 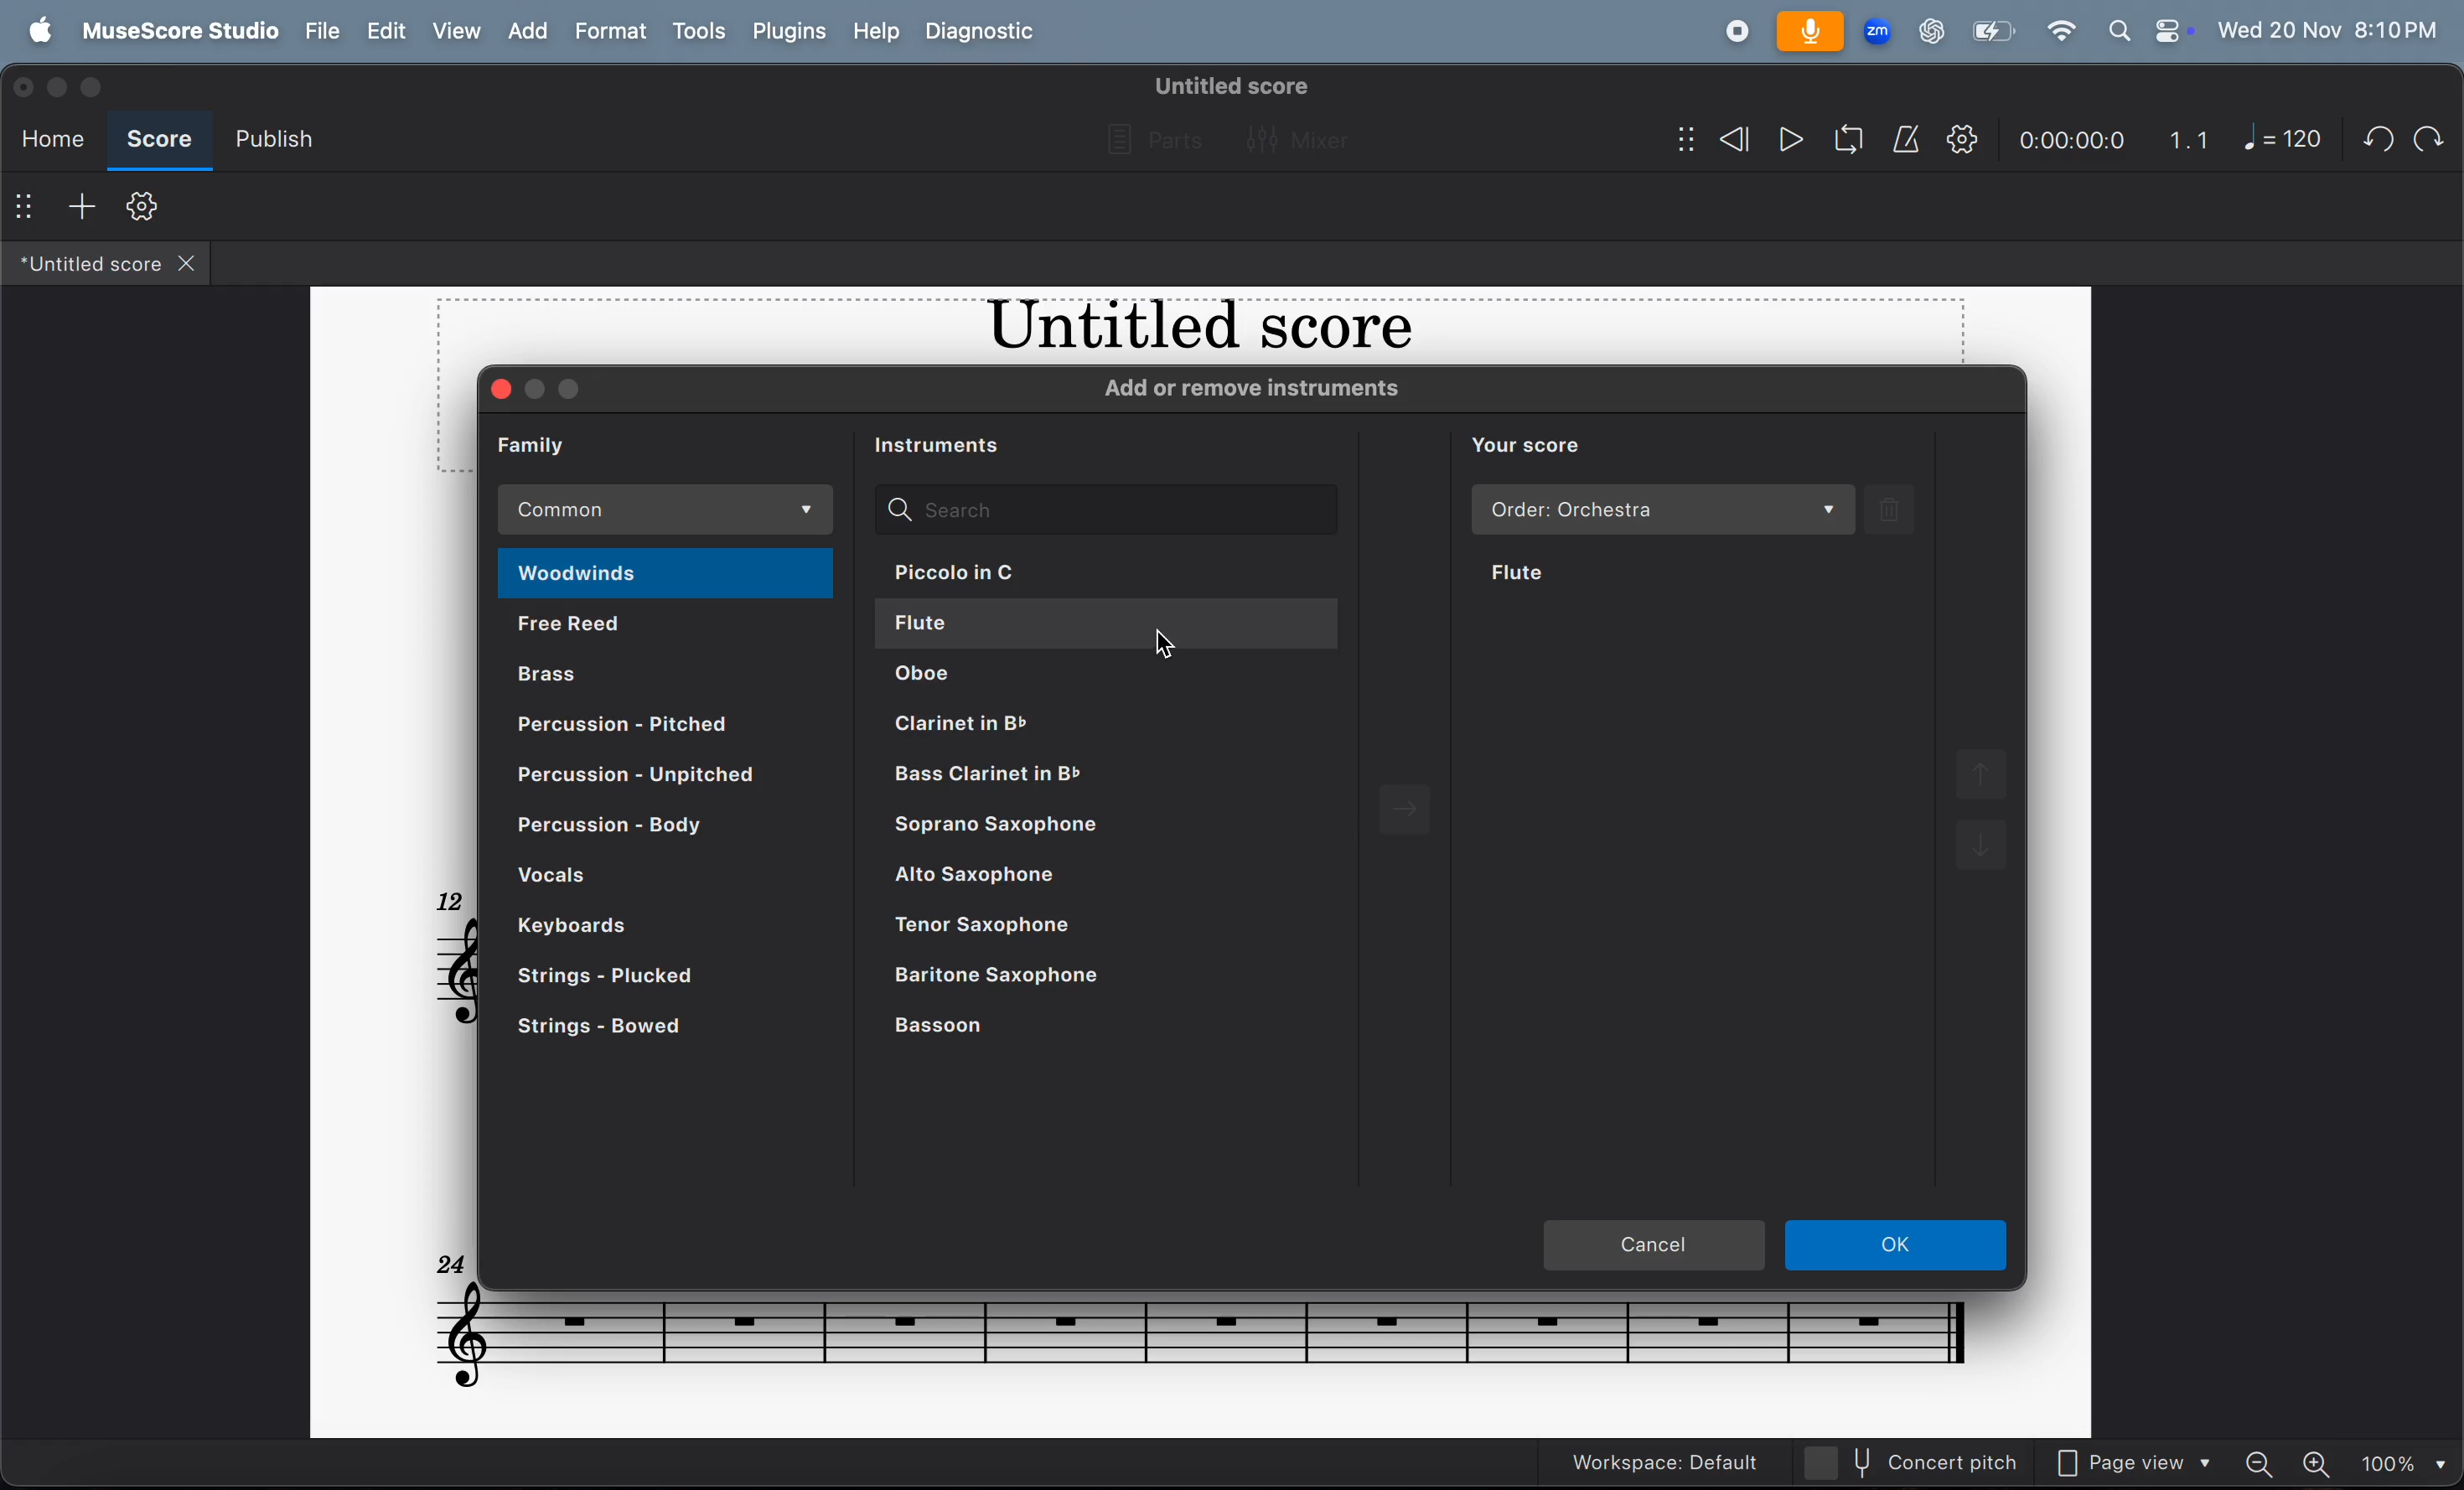 I want to click on playback setting, so click(x=1962, y=142).